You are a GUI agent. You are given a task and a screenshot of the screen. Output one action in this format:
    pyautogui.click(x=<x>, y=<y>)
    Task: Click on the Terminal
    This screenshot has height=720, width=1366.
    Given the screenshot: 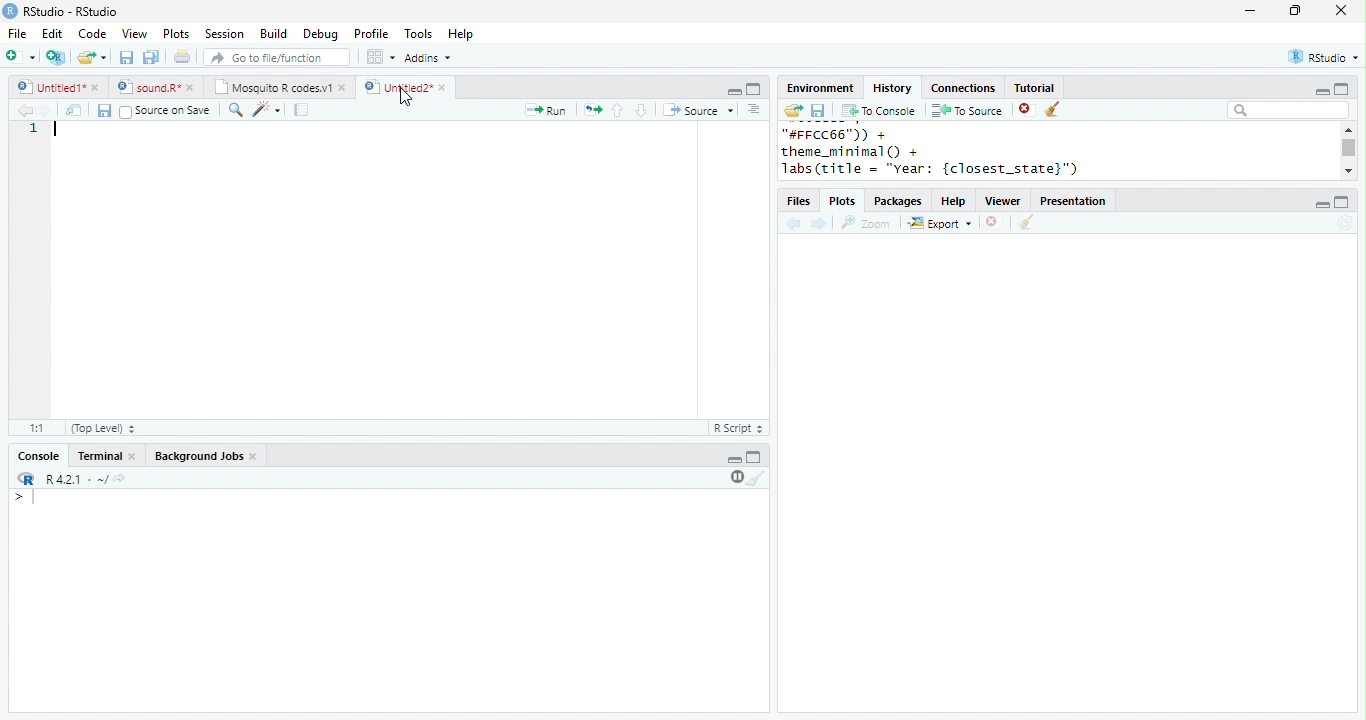 What is the action you would take?
    pyautogui.click(x=98, y=456)
    